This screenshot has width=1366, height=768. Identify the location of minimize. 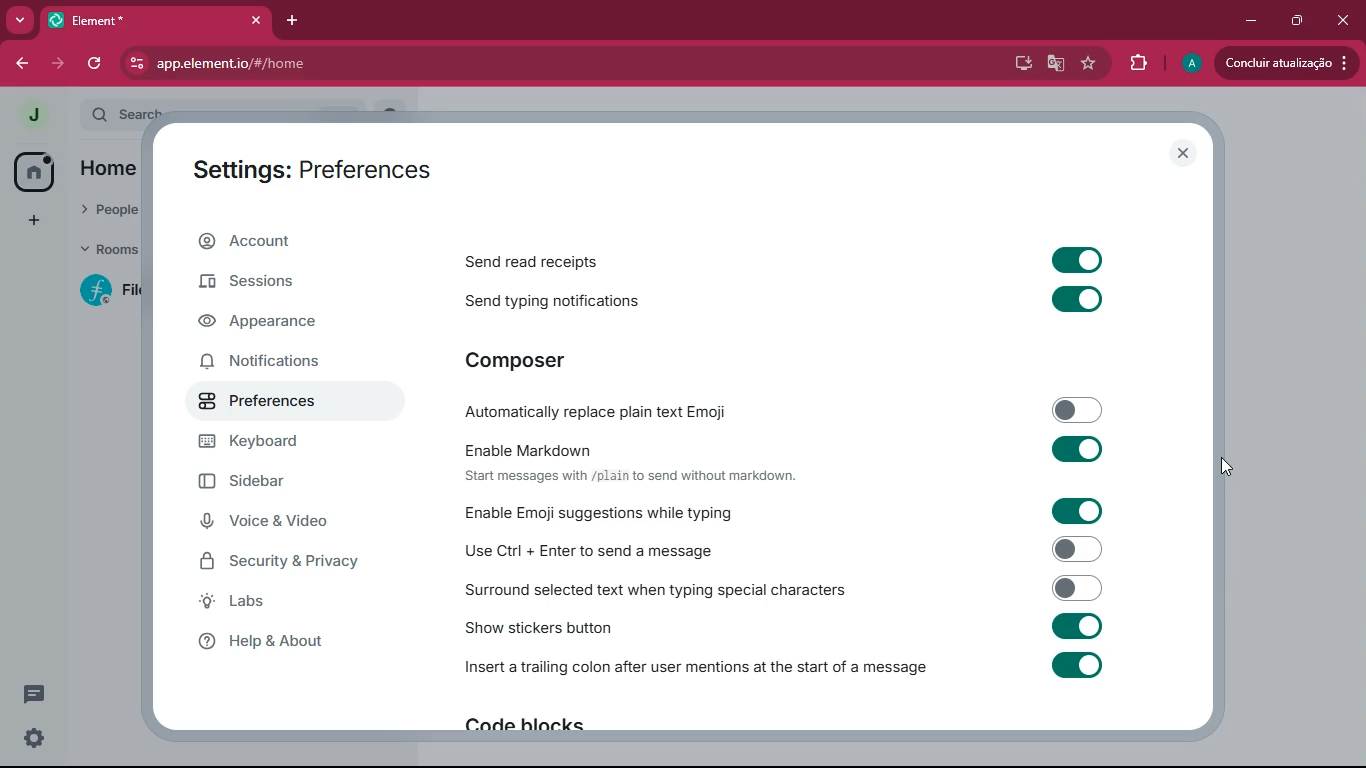
(1249, 19).